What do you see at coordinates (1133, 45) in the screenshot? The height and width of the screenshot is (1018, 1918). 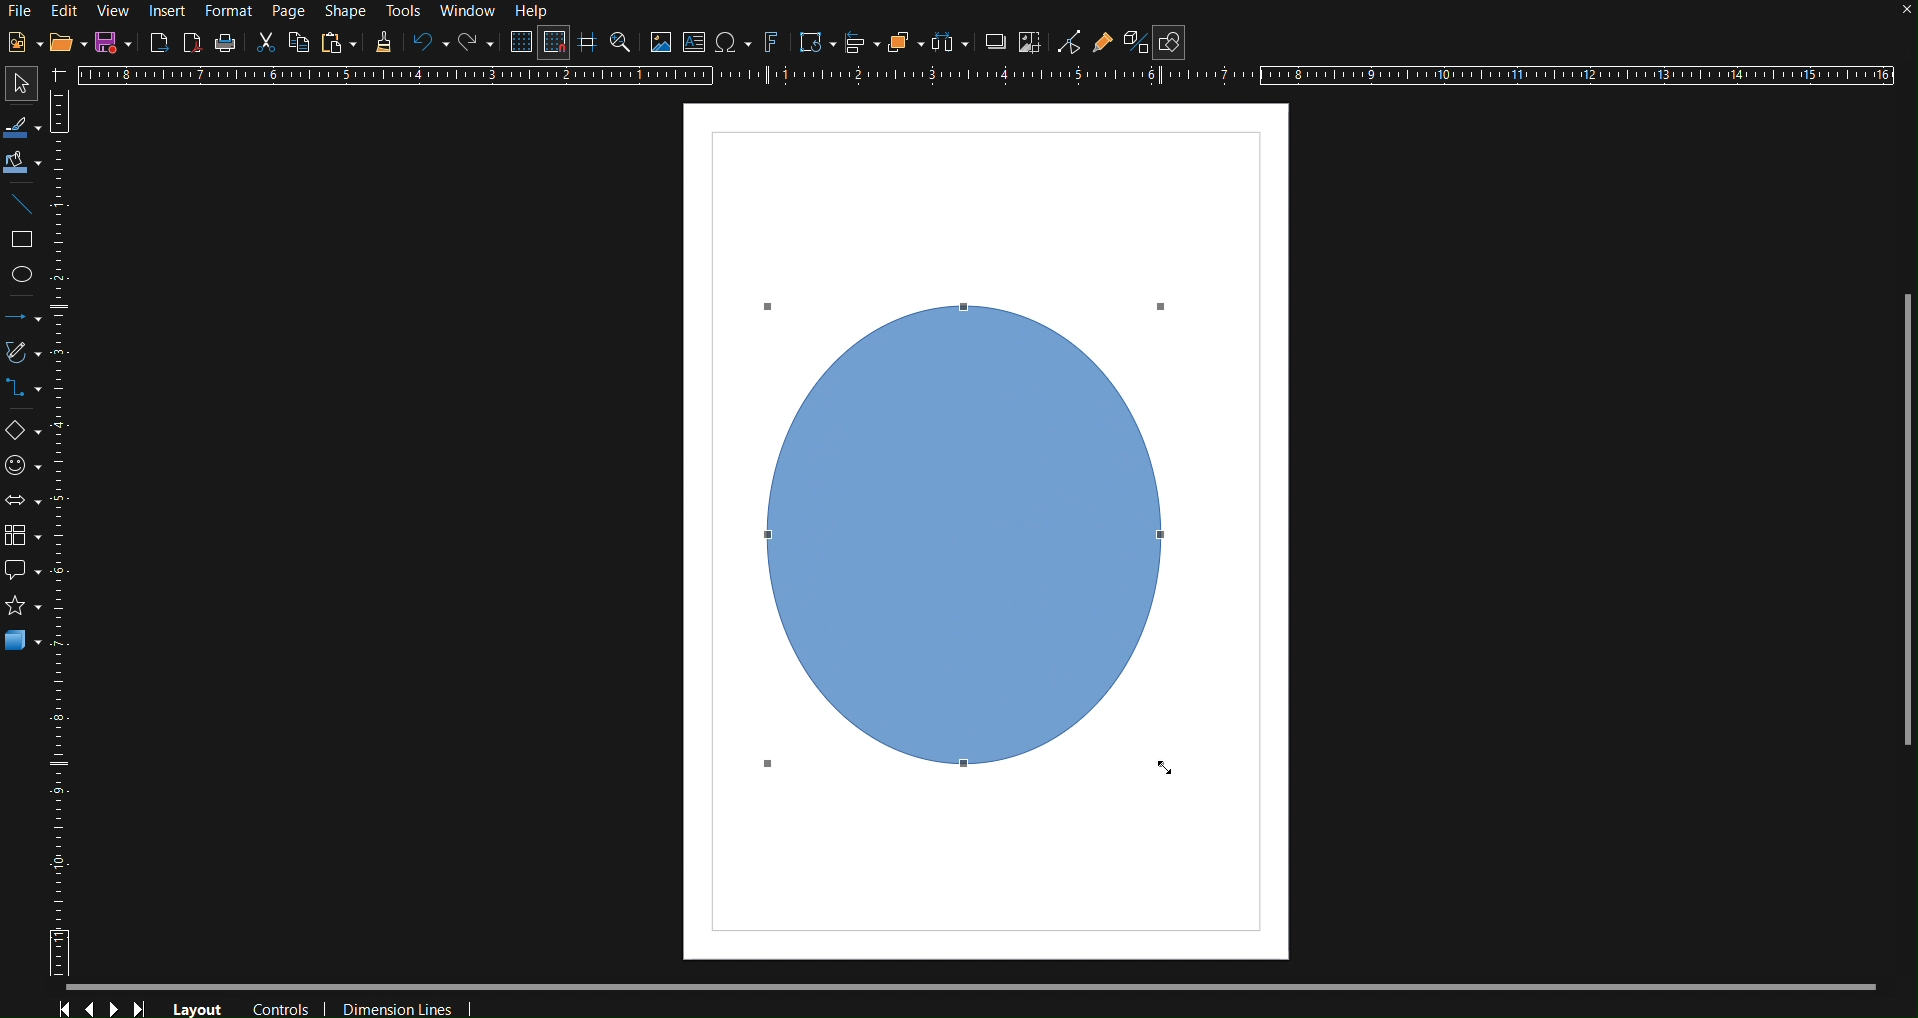 I see `Toggle Extrusion` at bounding box center [1133, 45].